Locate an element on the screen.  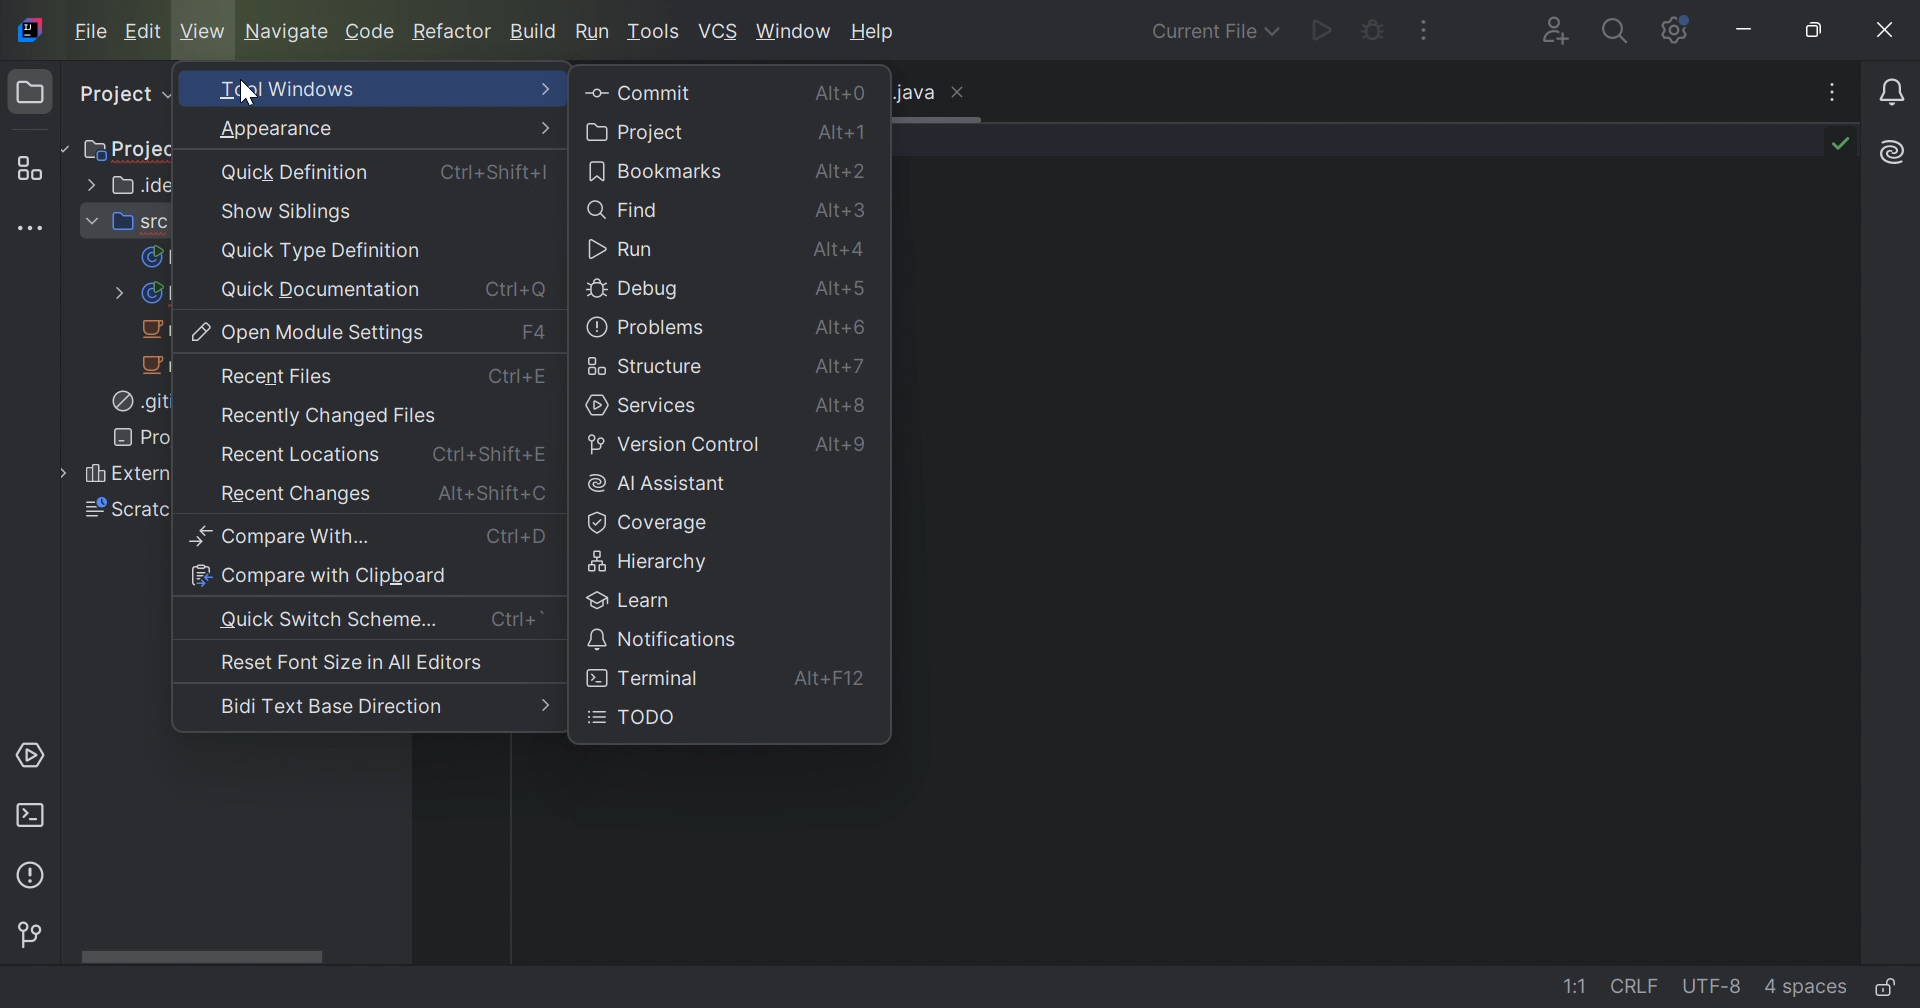
Hierarchy is located at coordinates (653, 564).